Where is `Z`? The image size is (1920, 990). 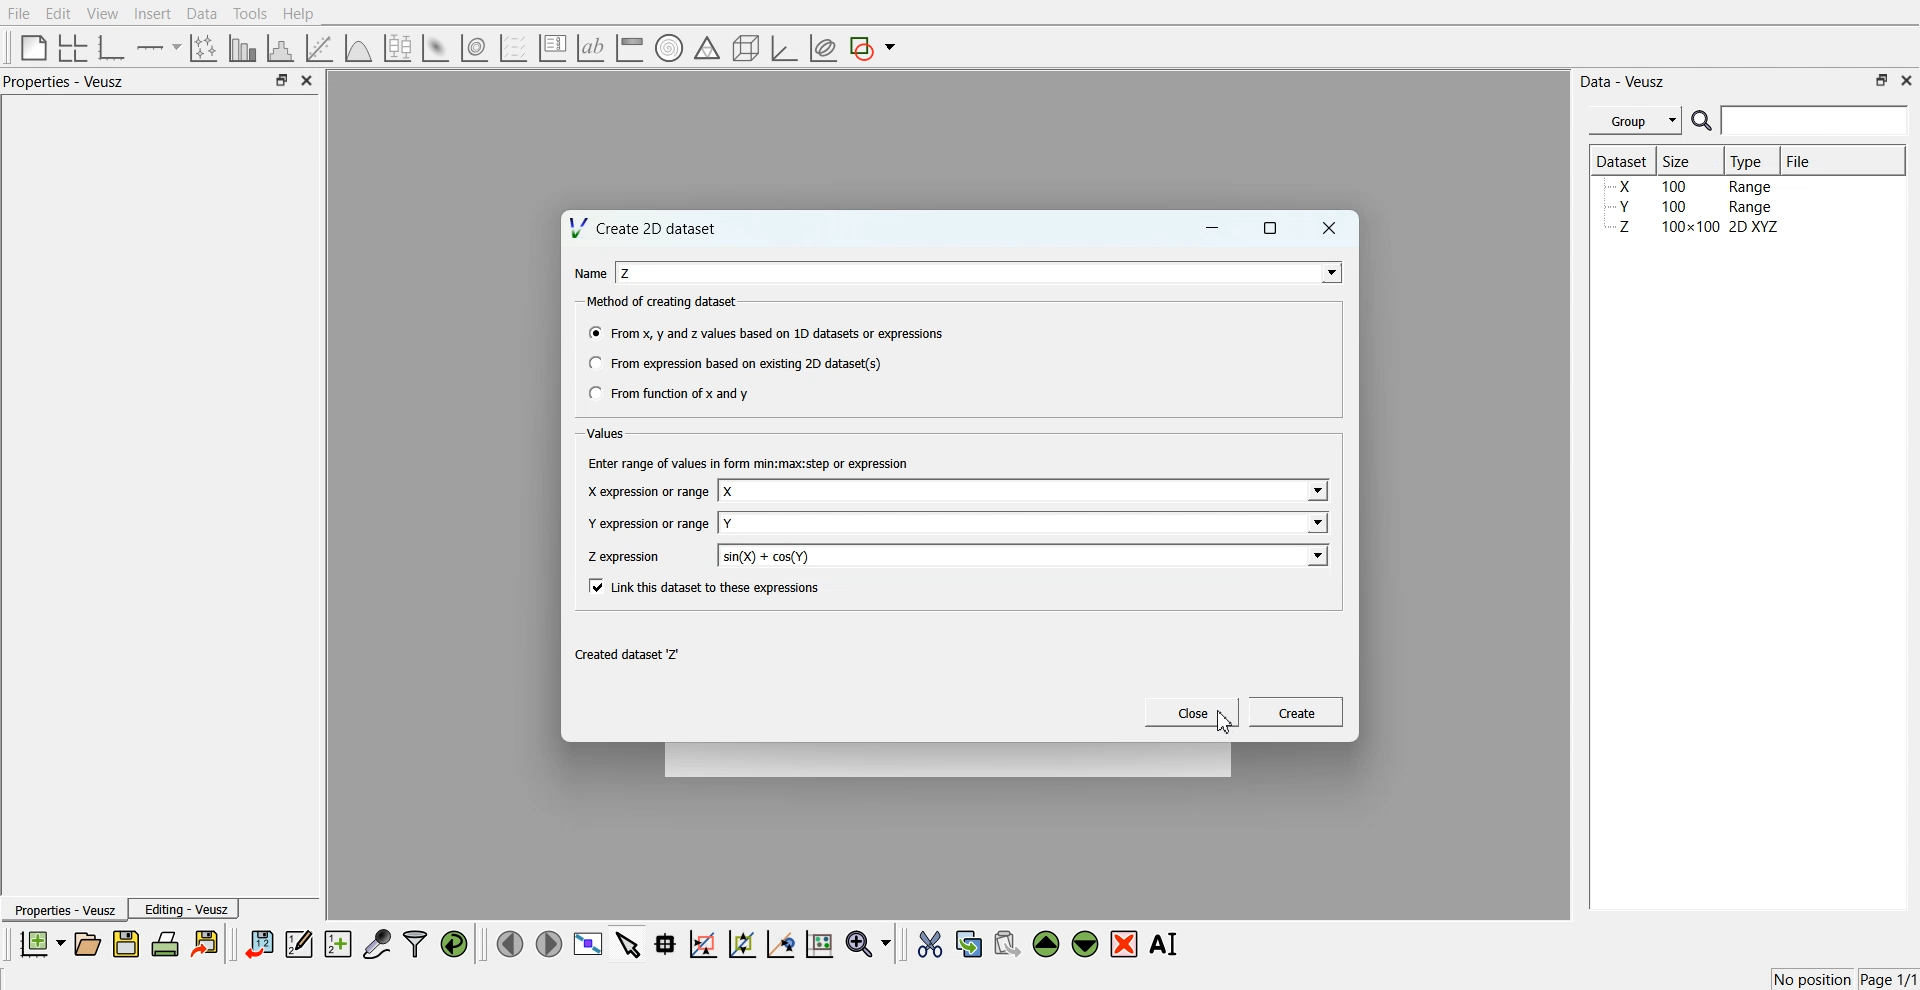 Z is located at coordinates (627, 273).